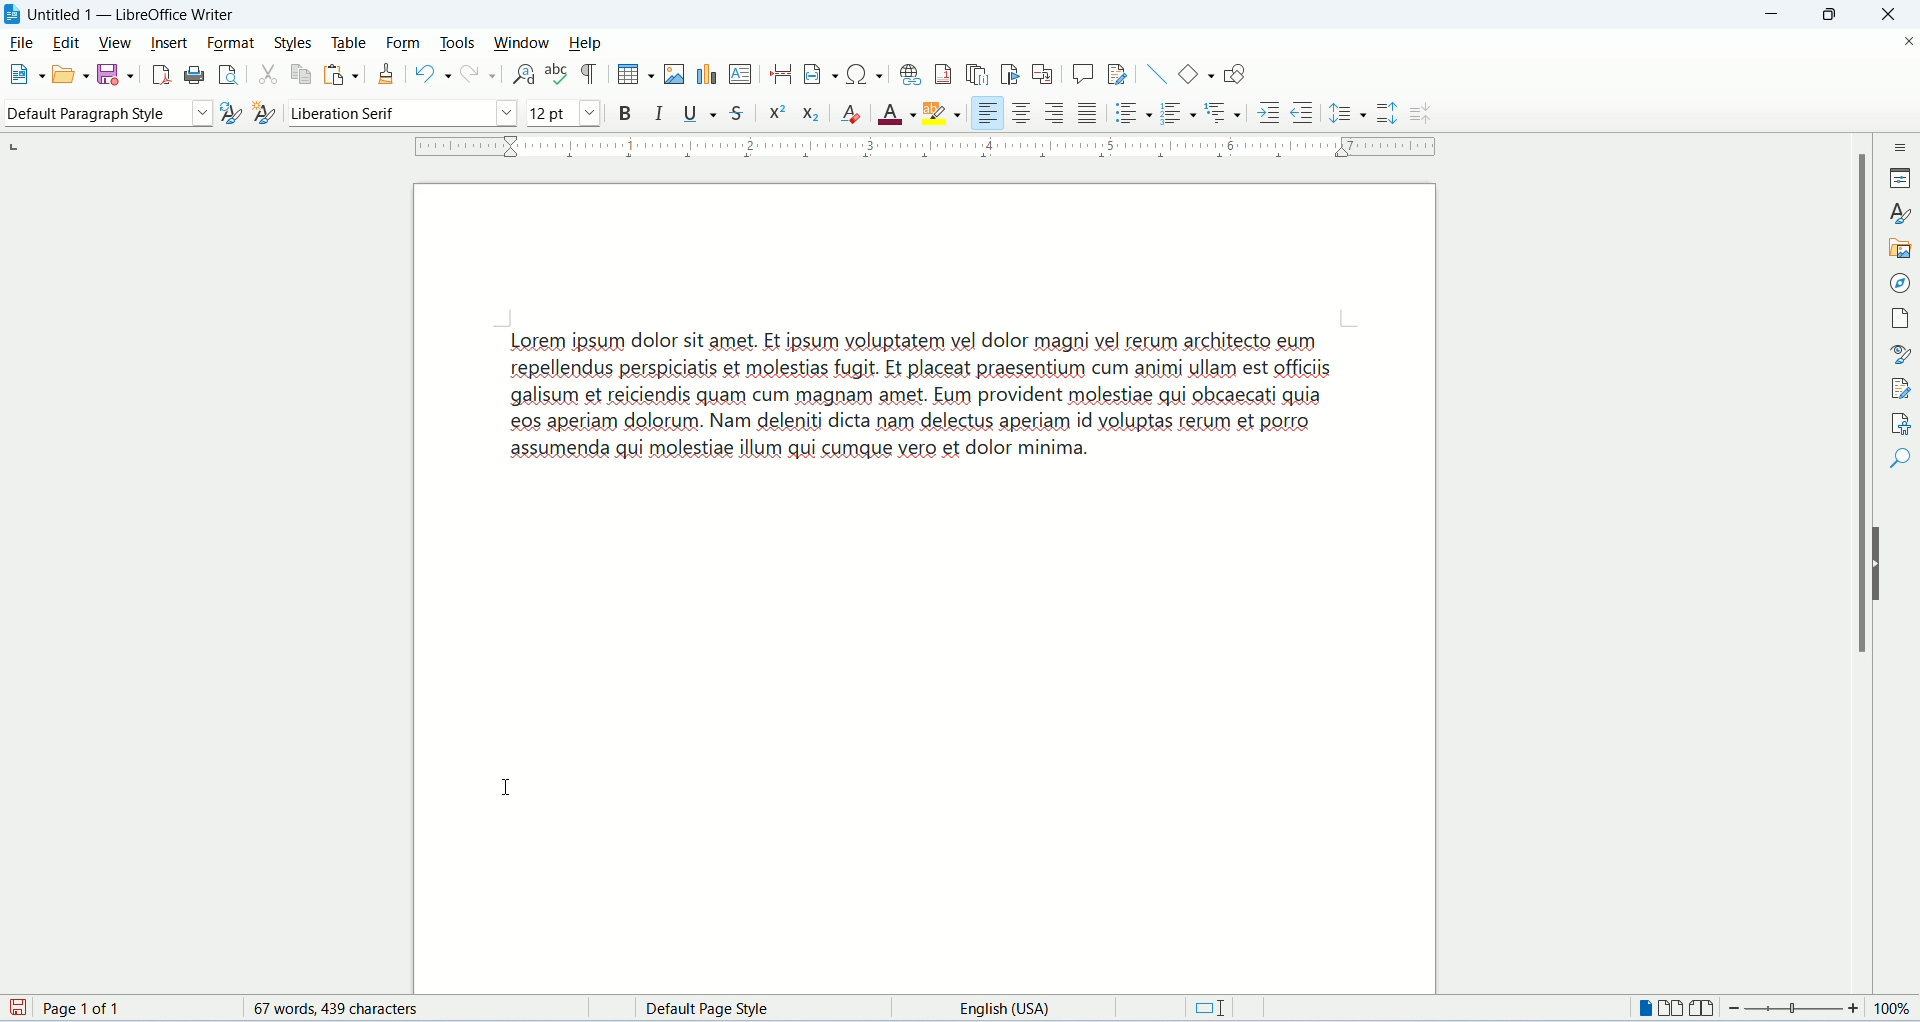 This screenshot has height=1022, width=1920. I want to click on increase indent, so click(1269, 114).